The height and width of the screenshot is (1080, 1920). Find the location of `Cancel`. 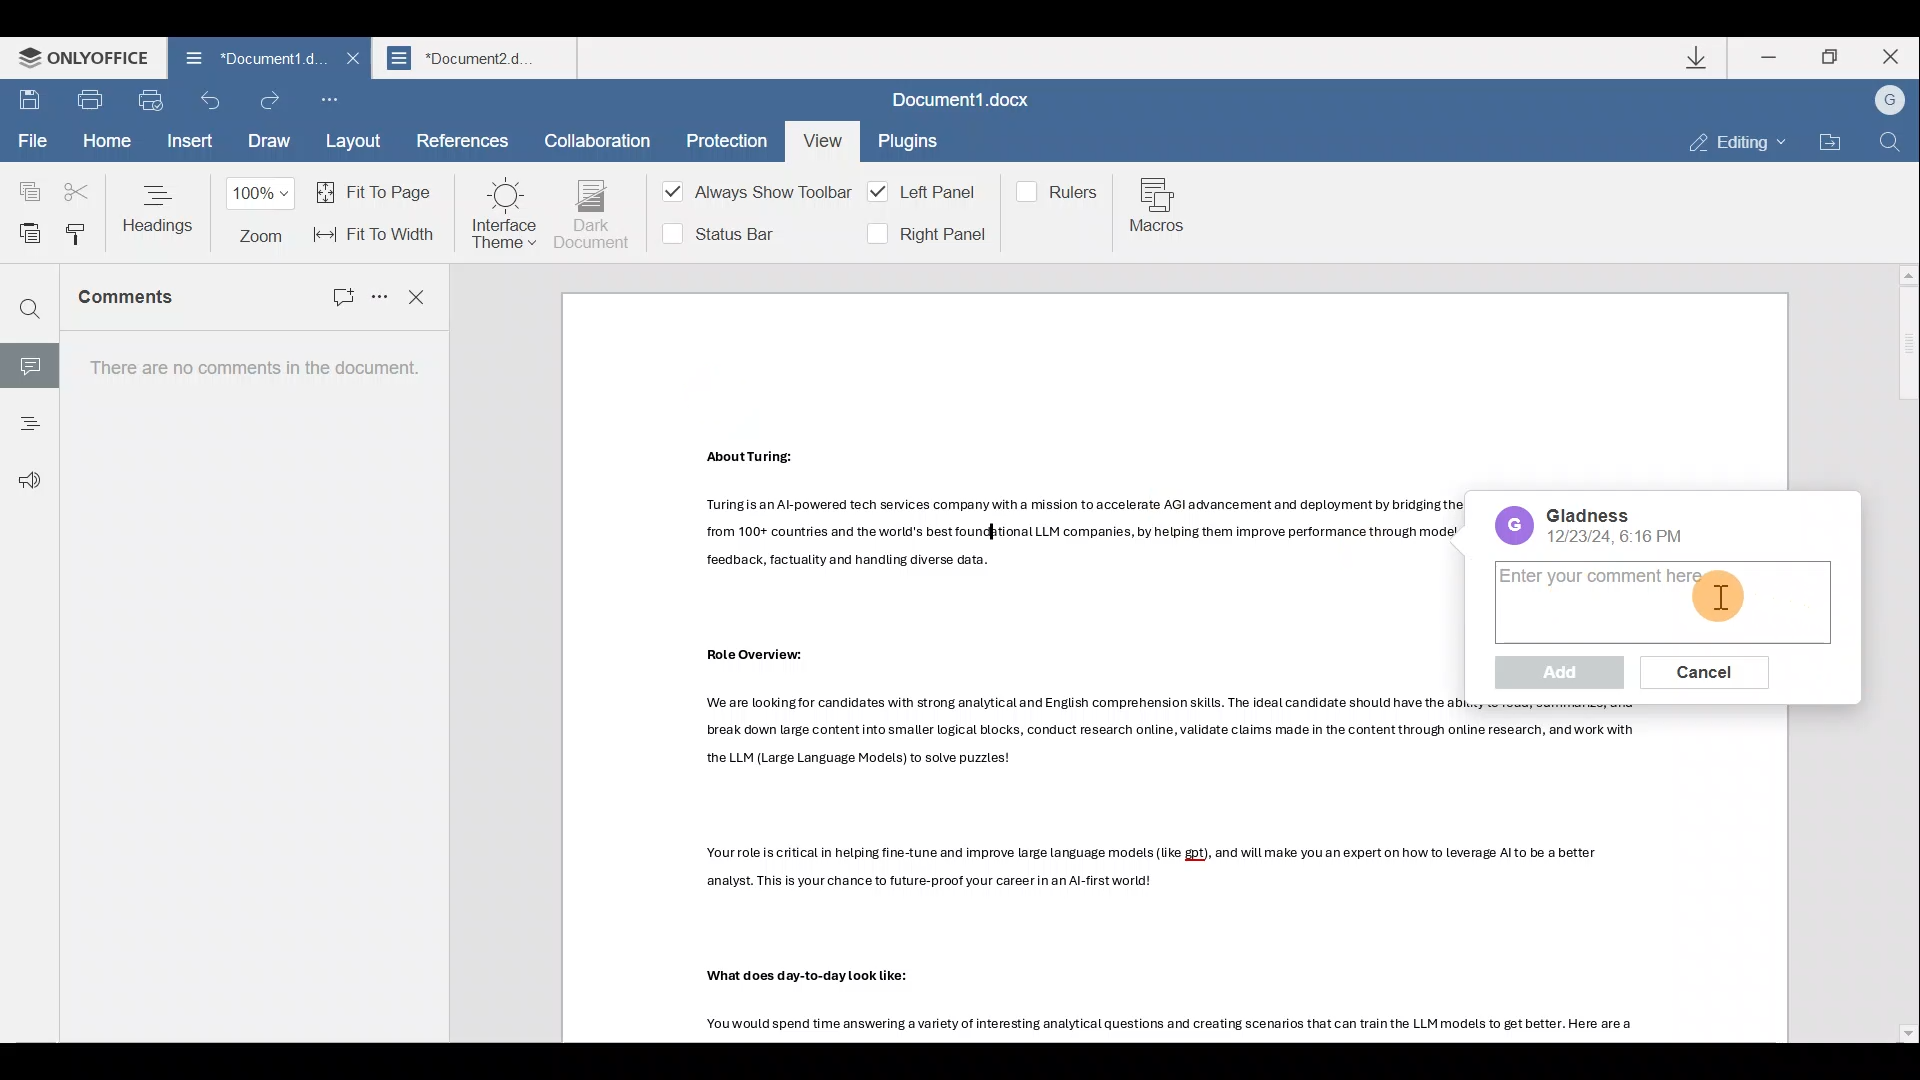

Cancel is located at coordinates (1693, 669).